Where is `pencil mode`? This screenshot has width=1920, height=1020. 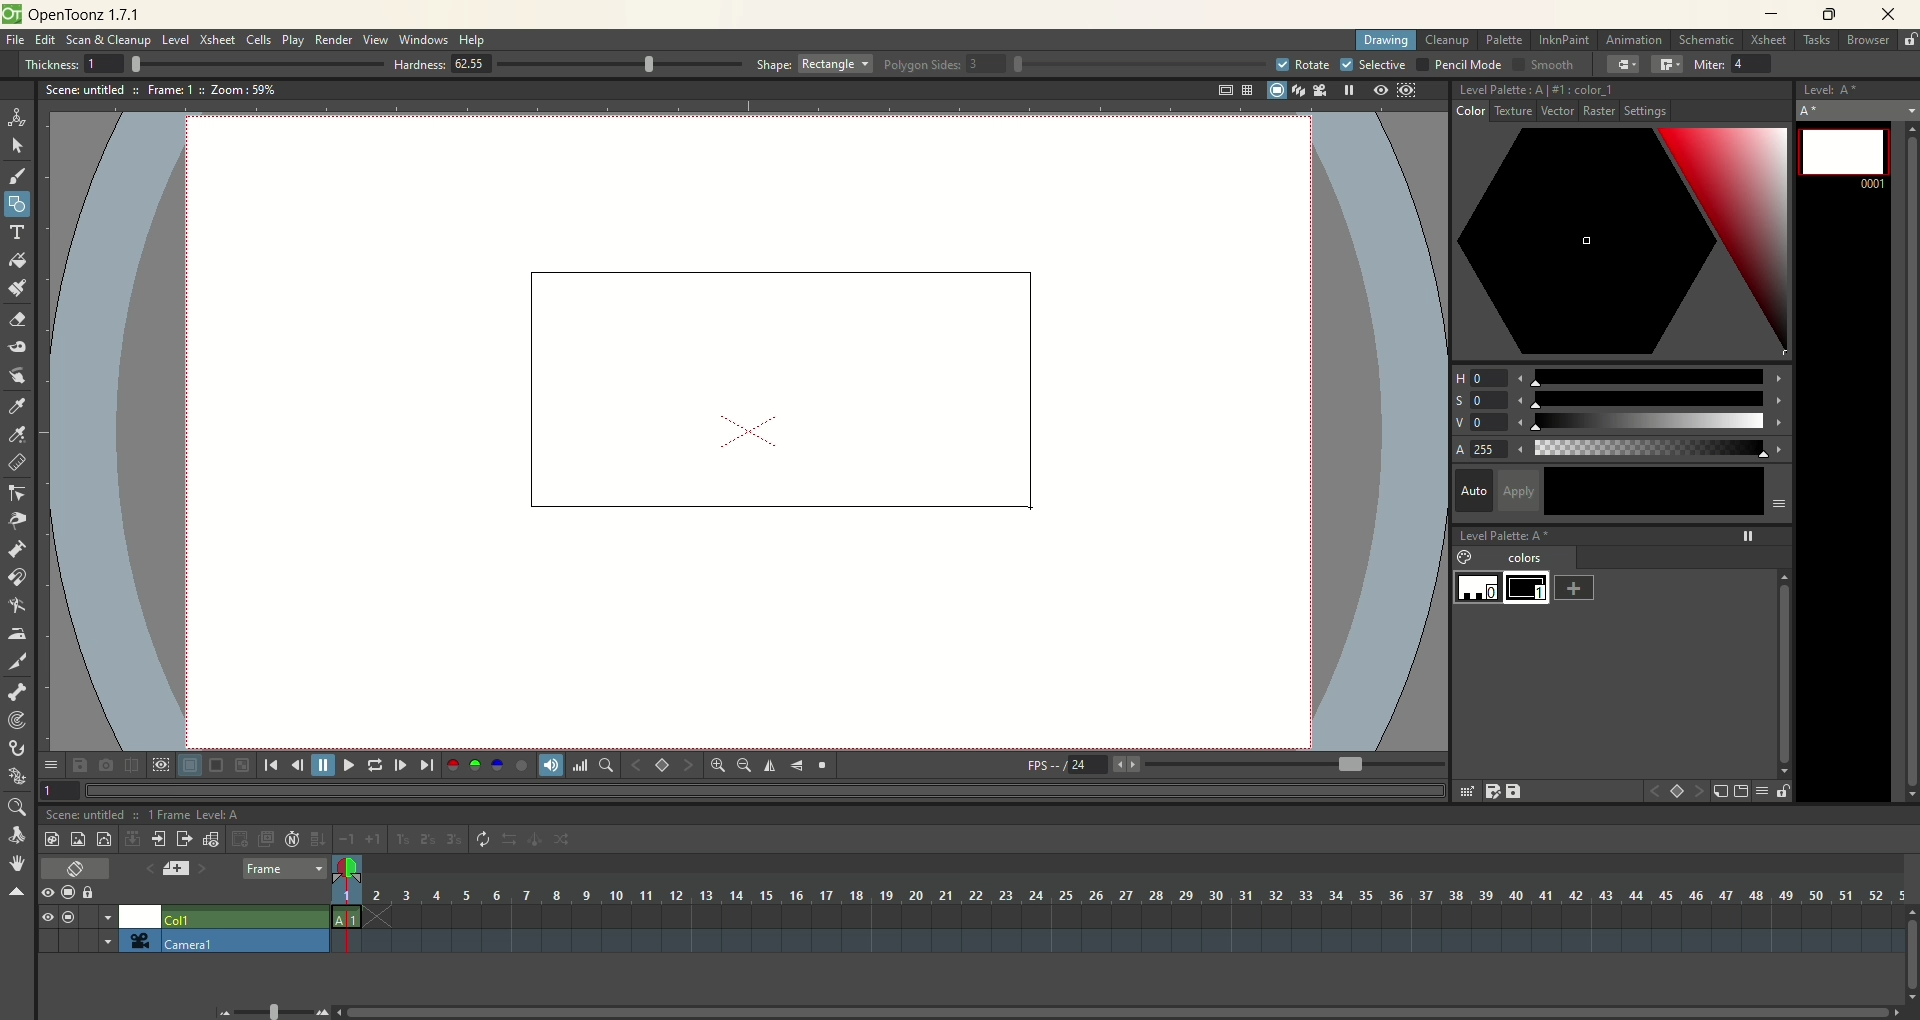
pencil mode is located at coordinates (1458, 64).